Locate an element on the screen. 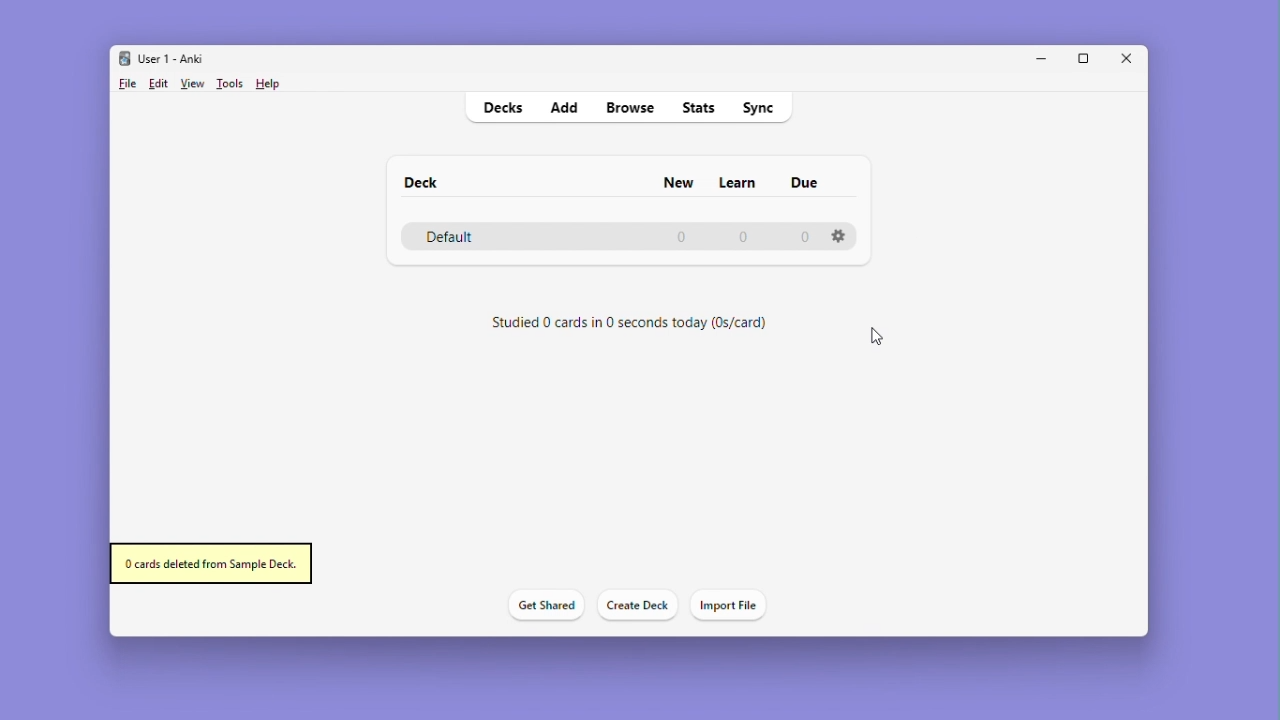 This screenshot has height=720, width=1280. Import file is located at coordinates (731, 606).